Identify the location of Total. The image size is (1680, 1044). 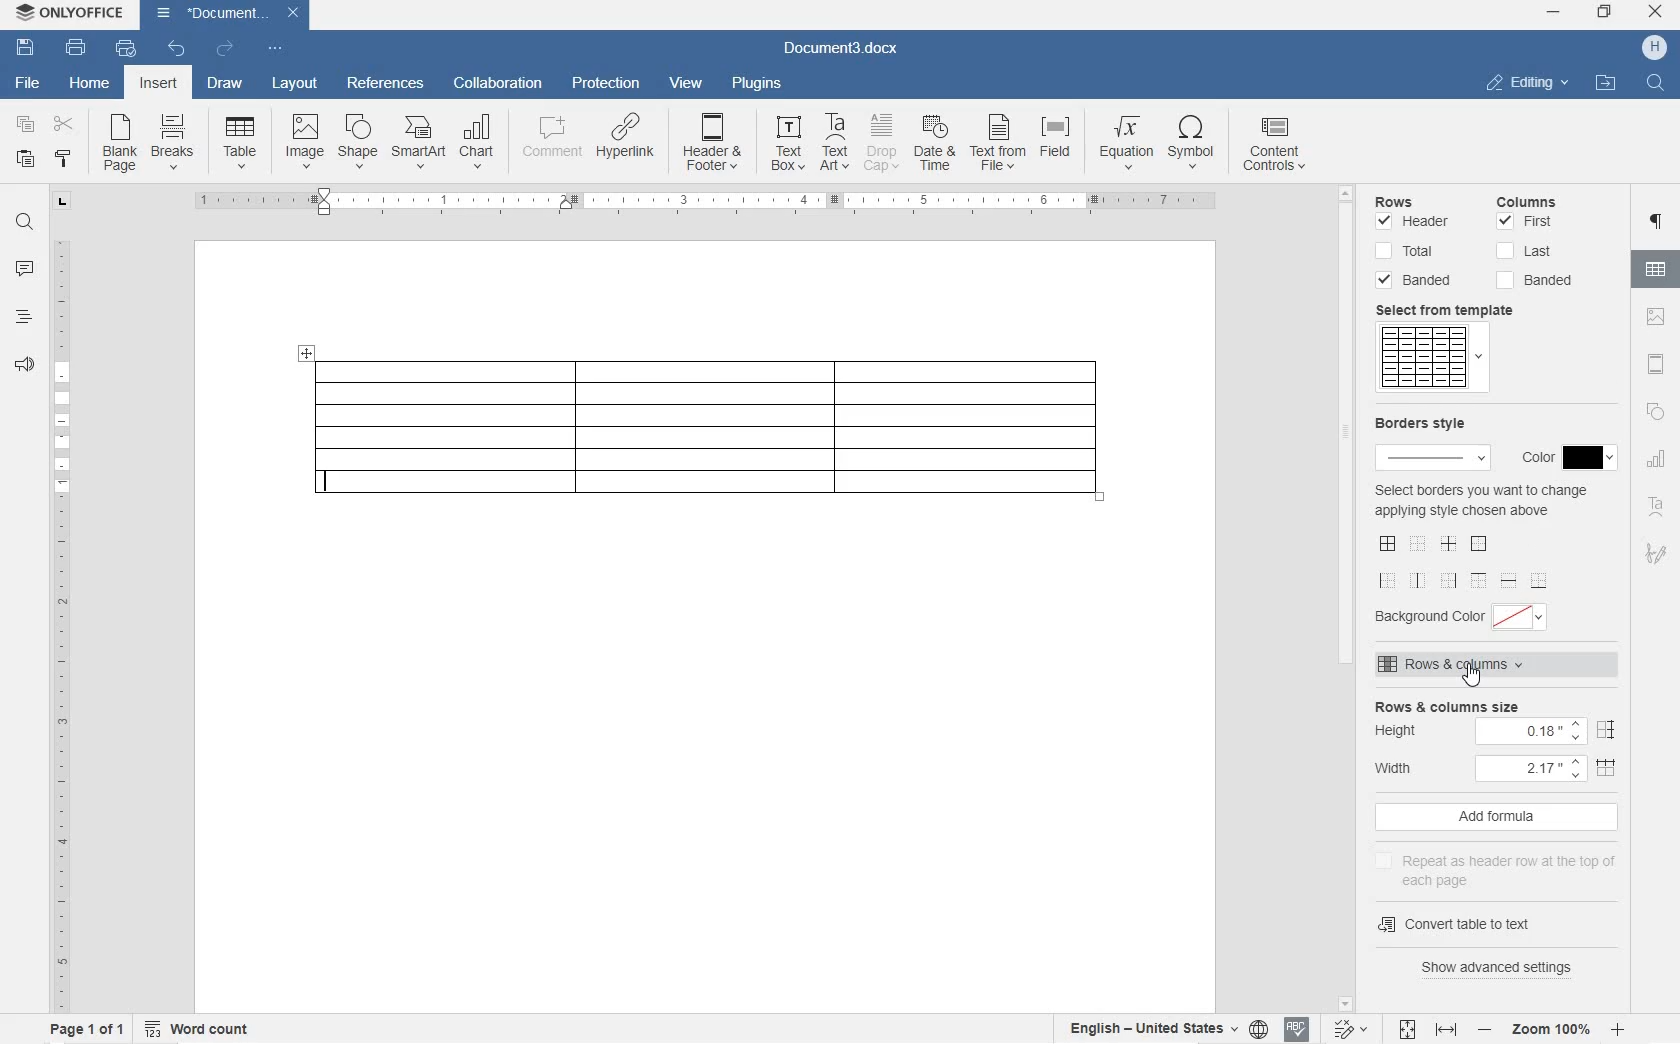
(1408, 251).